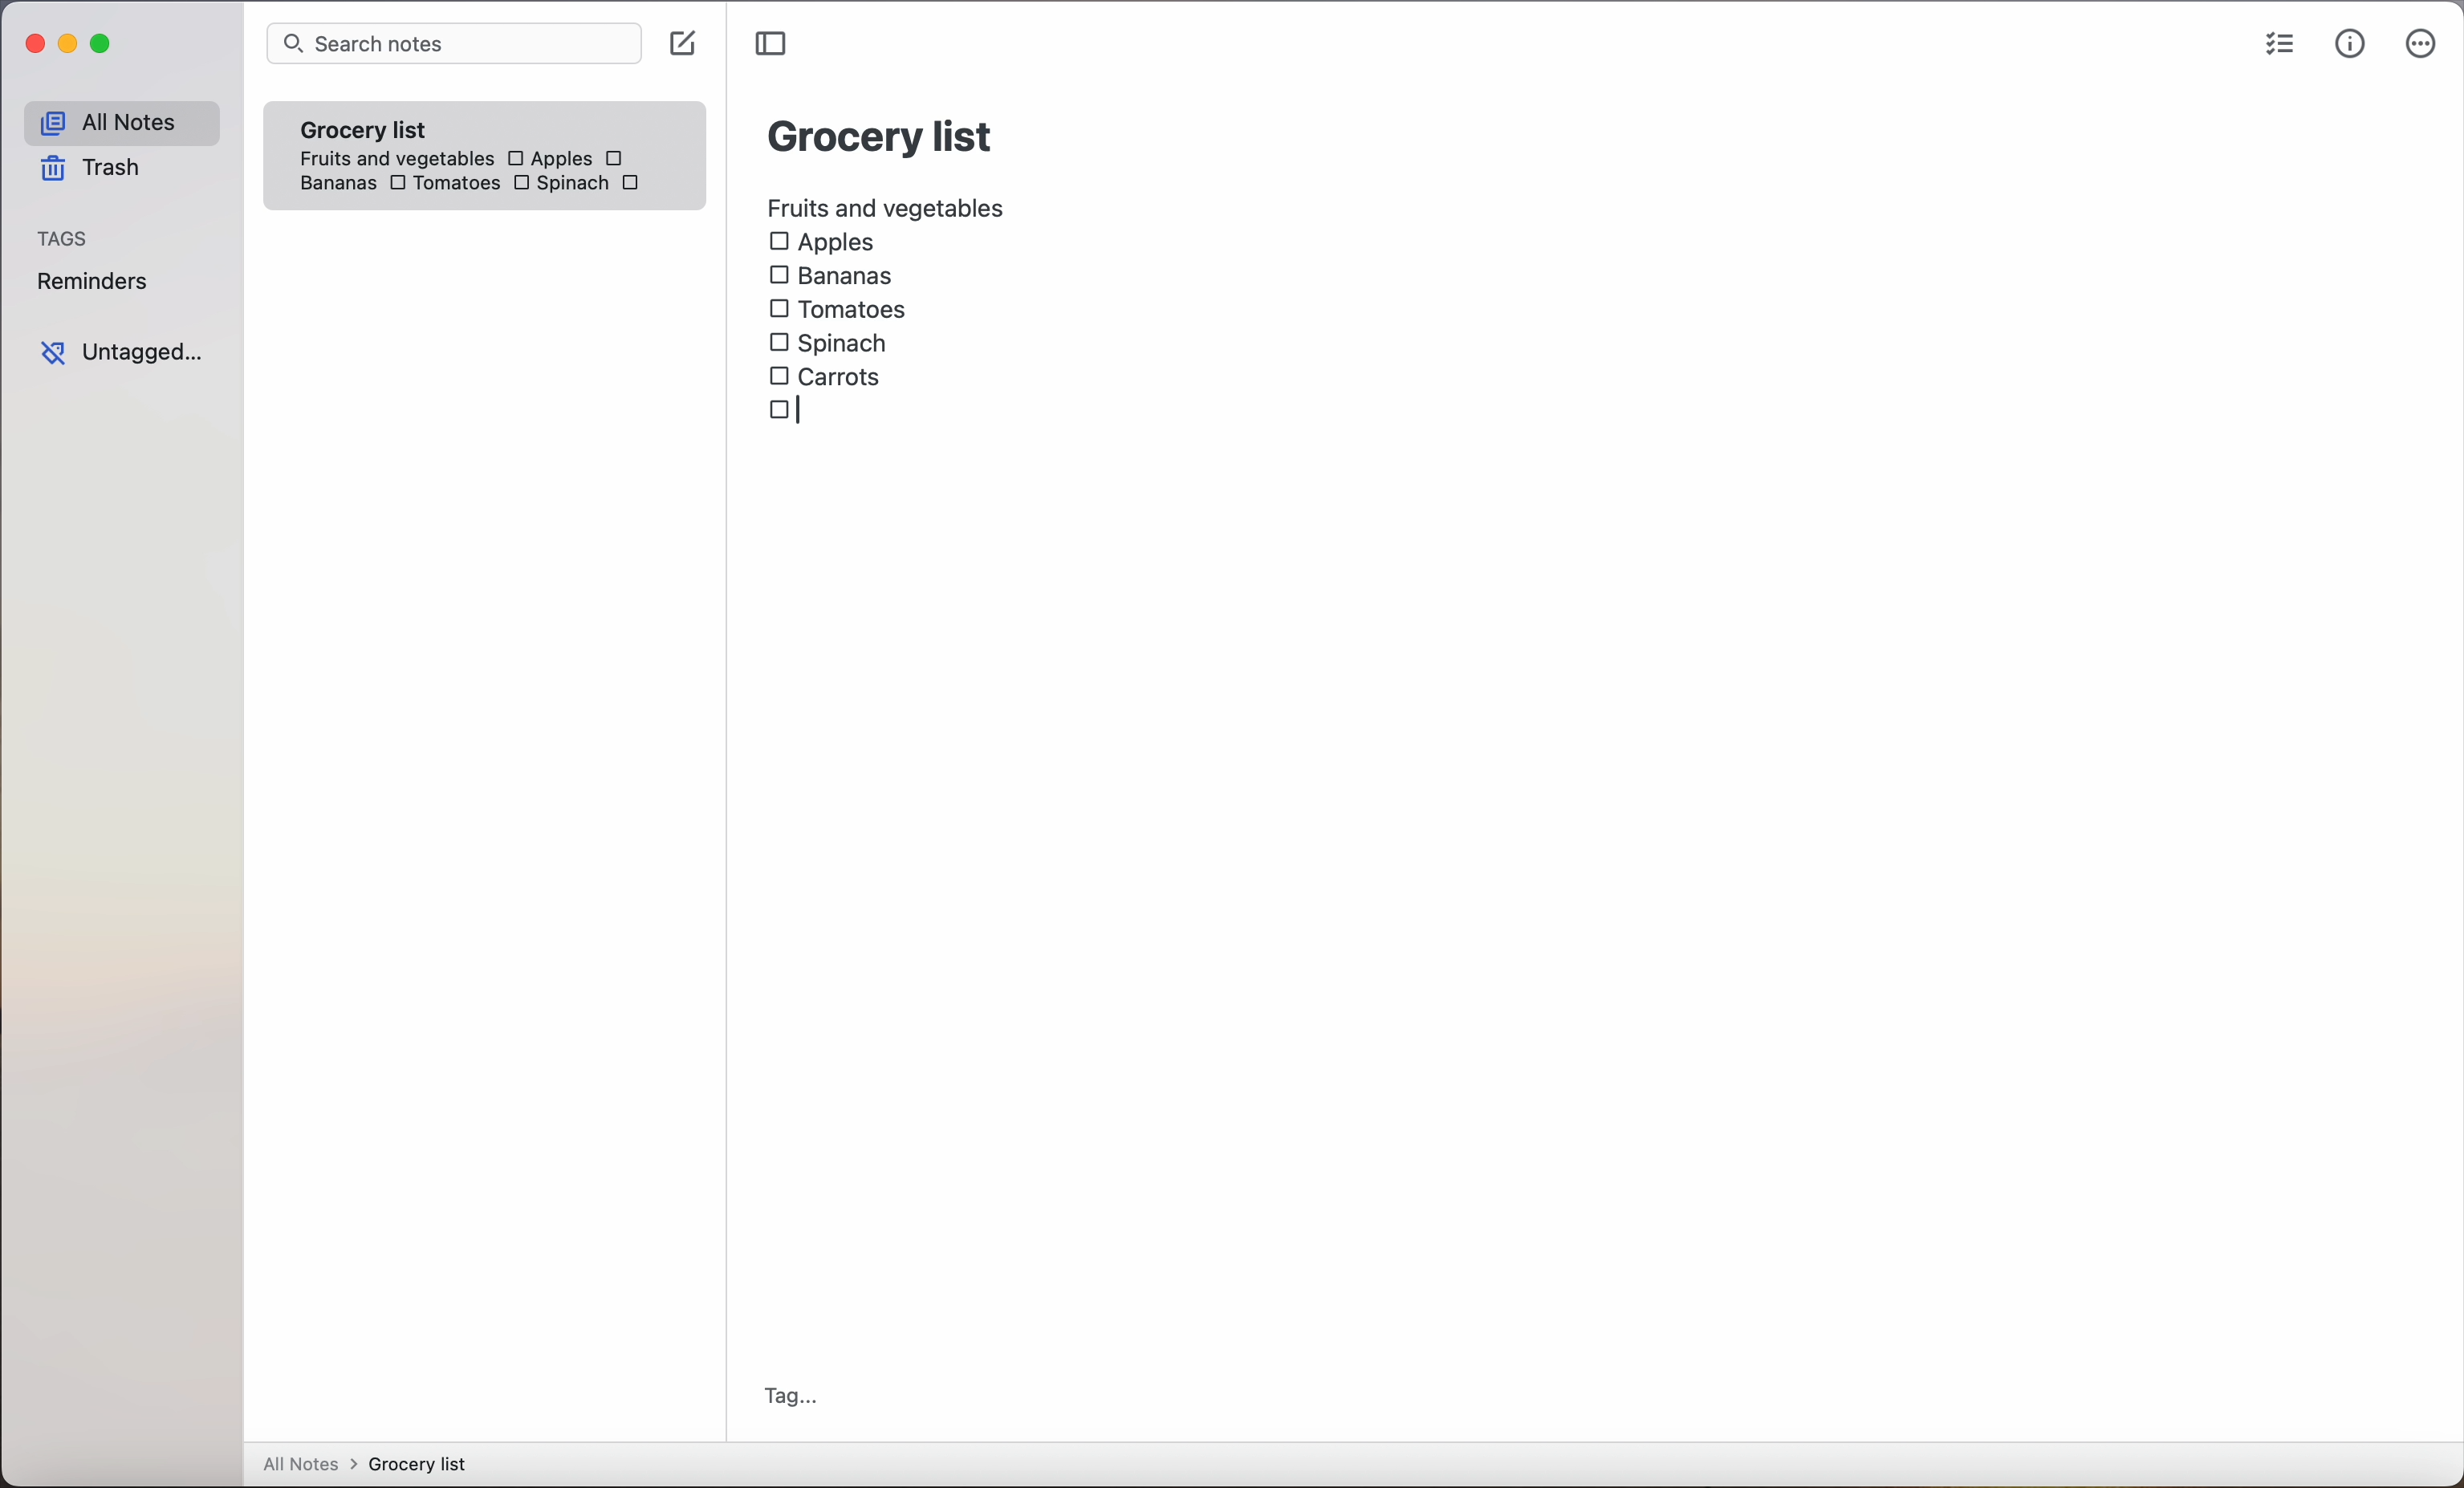 Image resolution: width=2464 pixels, height=1488 pixels. What do you see at coordinates (106, 46) in the screenshot?
I see `maximize Simplenote` at bounding box center [106, 46].